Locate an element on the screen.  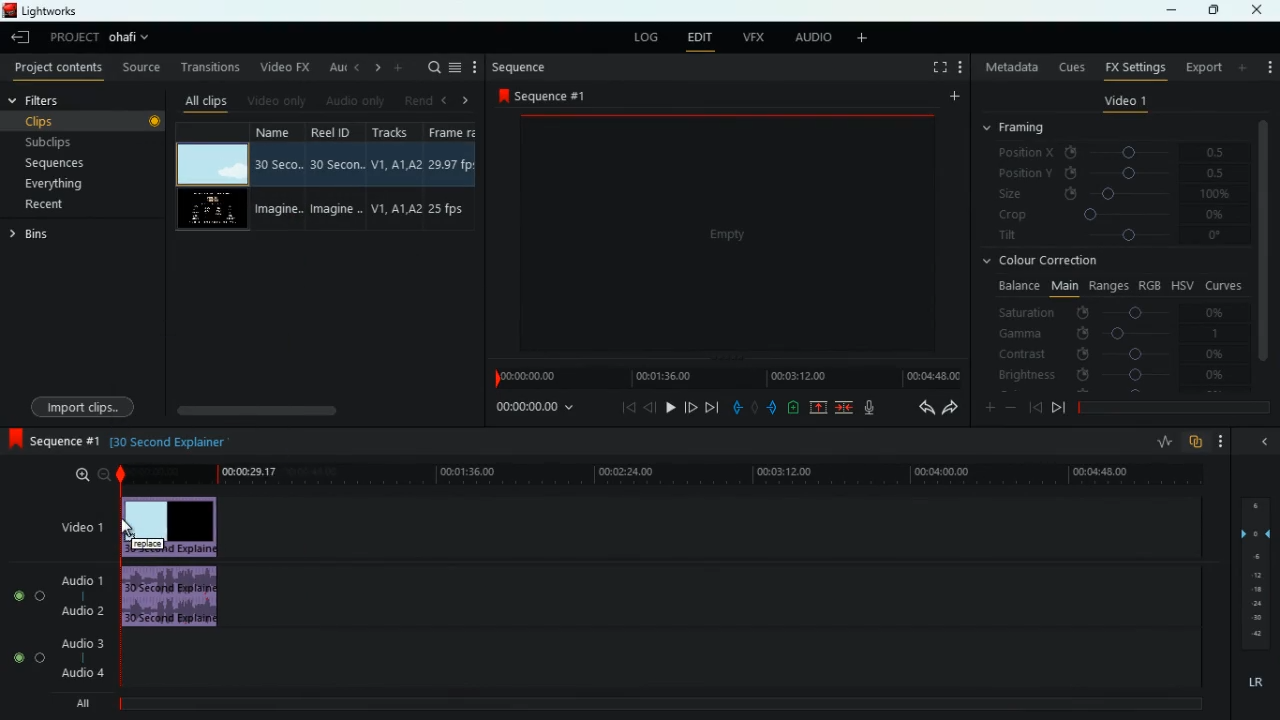
V1, A1, A2 is located at coordinates (395, 161).